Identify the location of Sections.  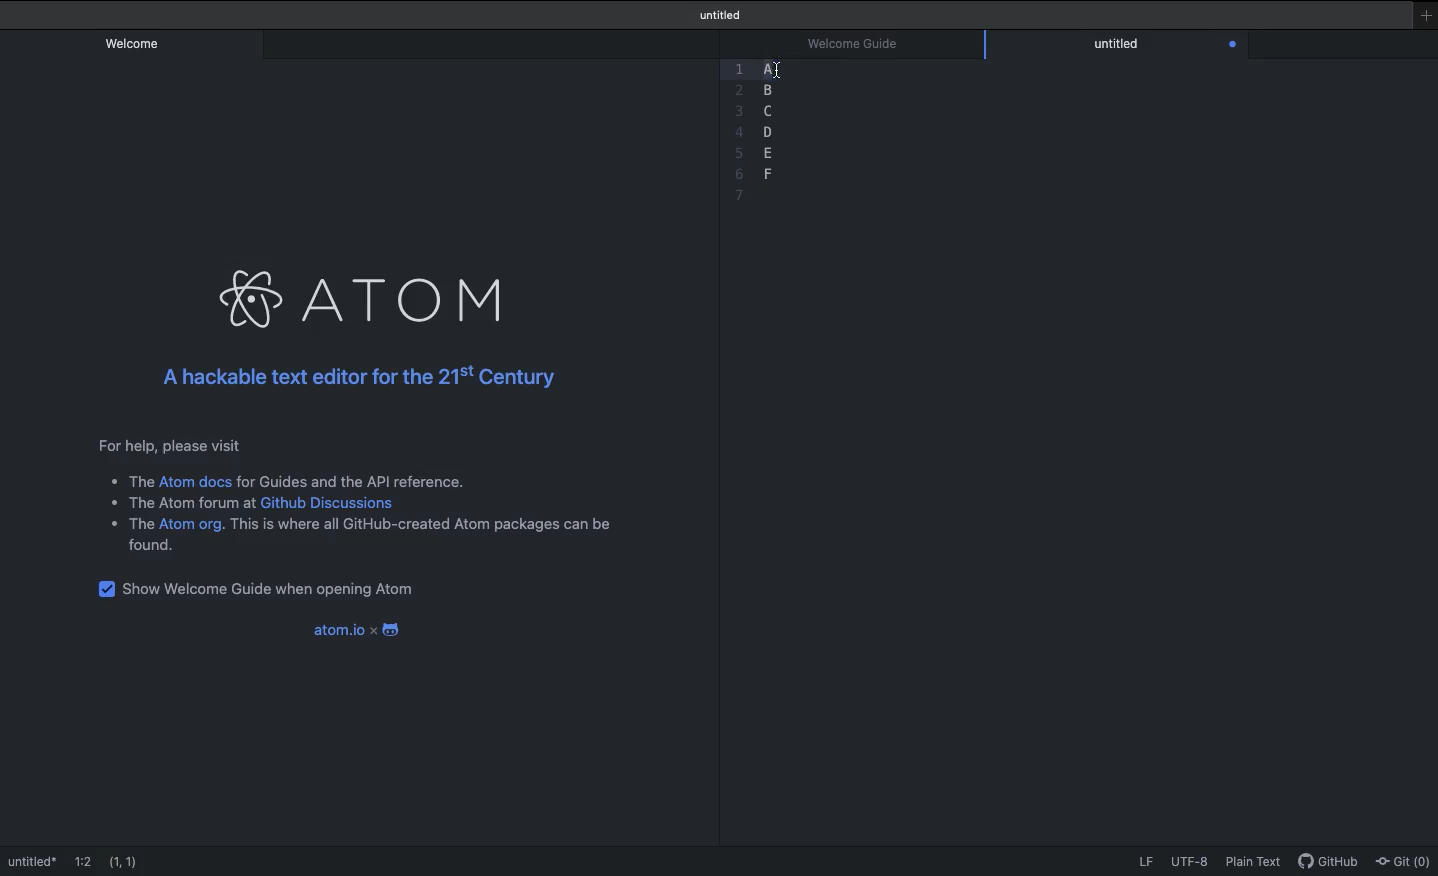
(771, 70).